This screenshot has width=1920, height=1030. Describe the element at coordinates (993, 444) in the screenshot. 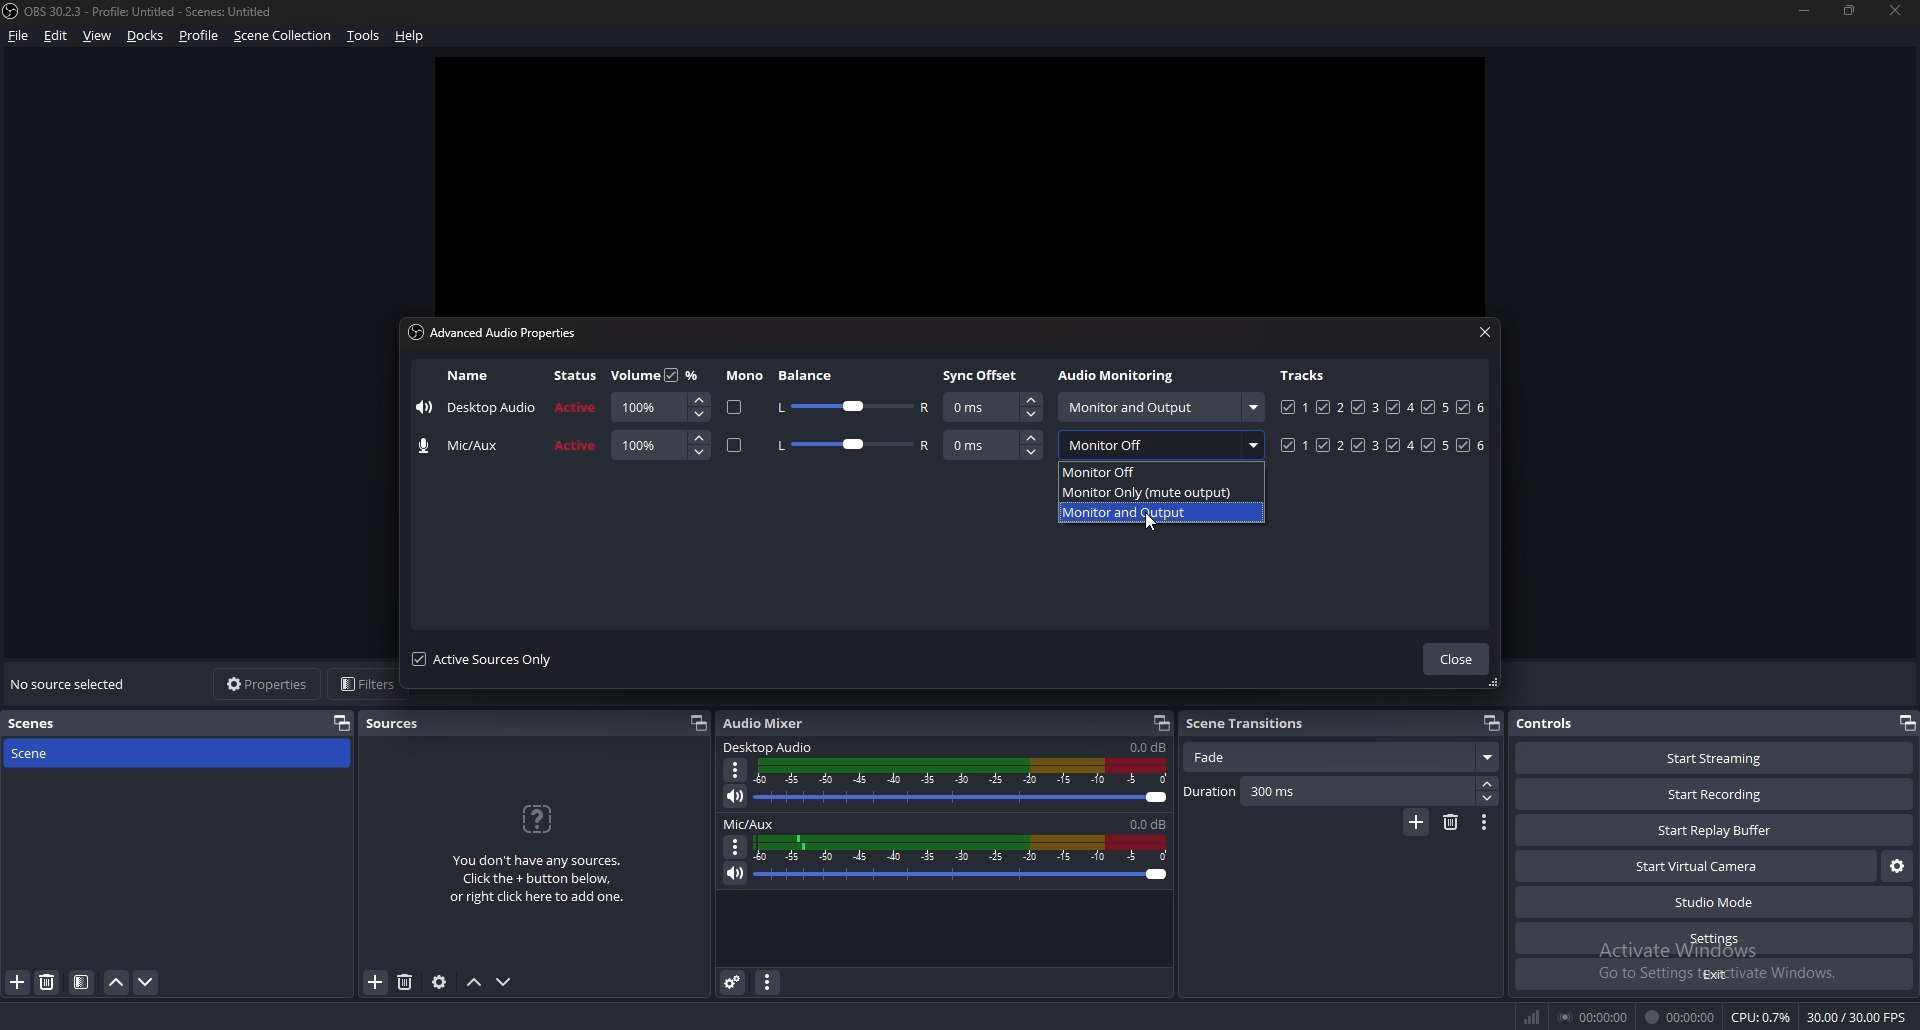

I see `sync offset adjust` at that location.